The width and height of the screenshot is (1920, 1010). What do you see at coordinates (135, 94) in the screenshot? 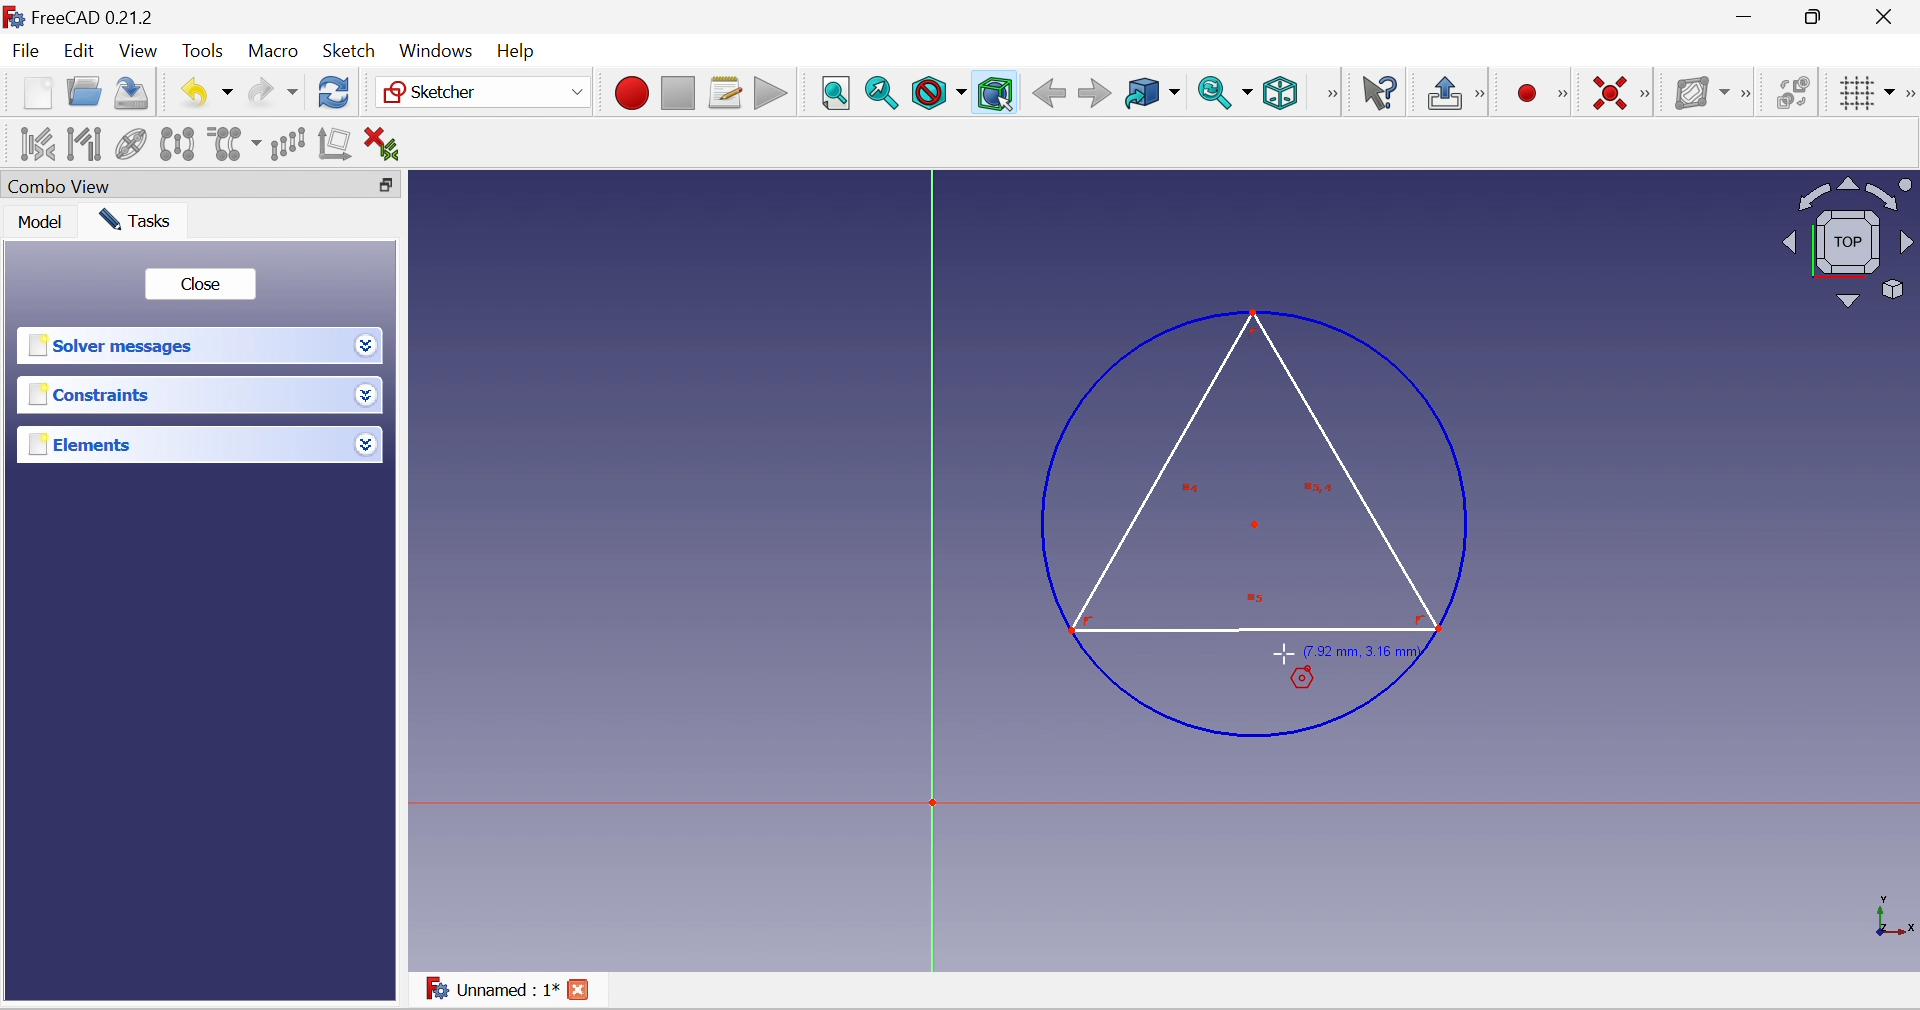
I see `Save` at bounding box center [135, 94].